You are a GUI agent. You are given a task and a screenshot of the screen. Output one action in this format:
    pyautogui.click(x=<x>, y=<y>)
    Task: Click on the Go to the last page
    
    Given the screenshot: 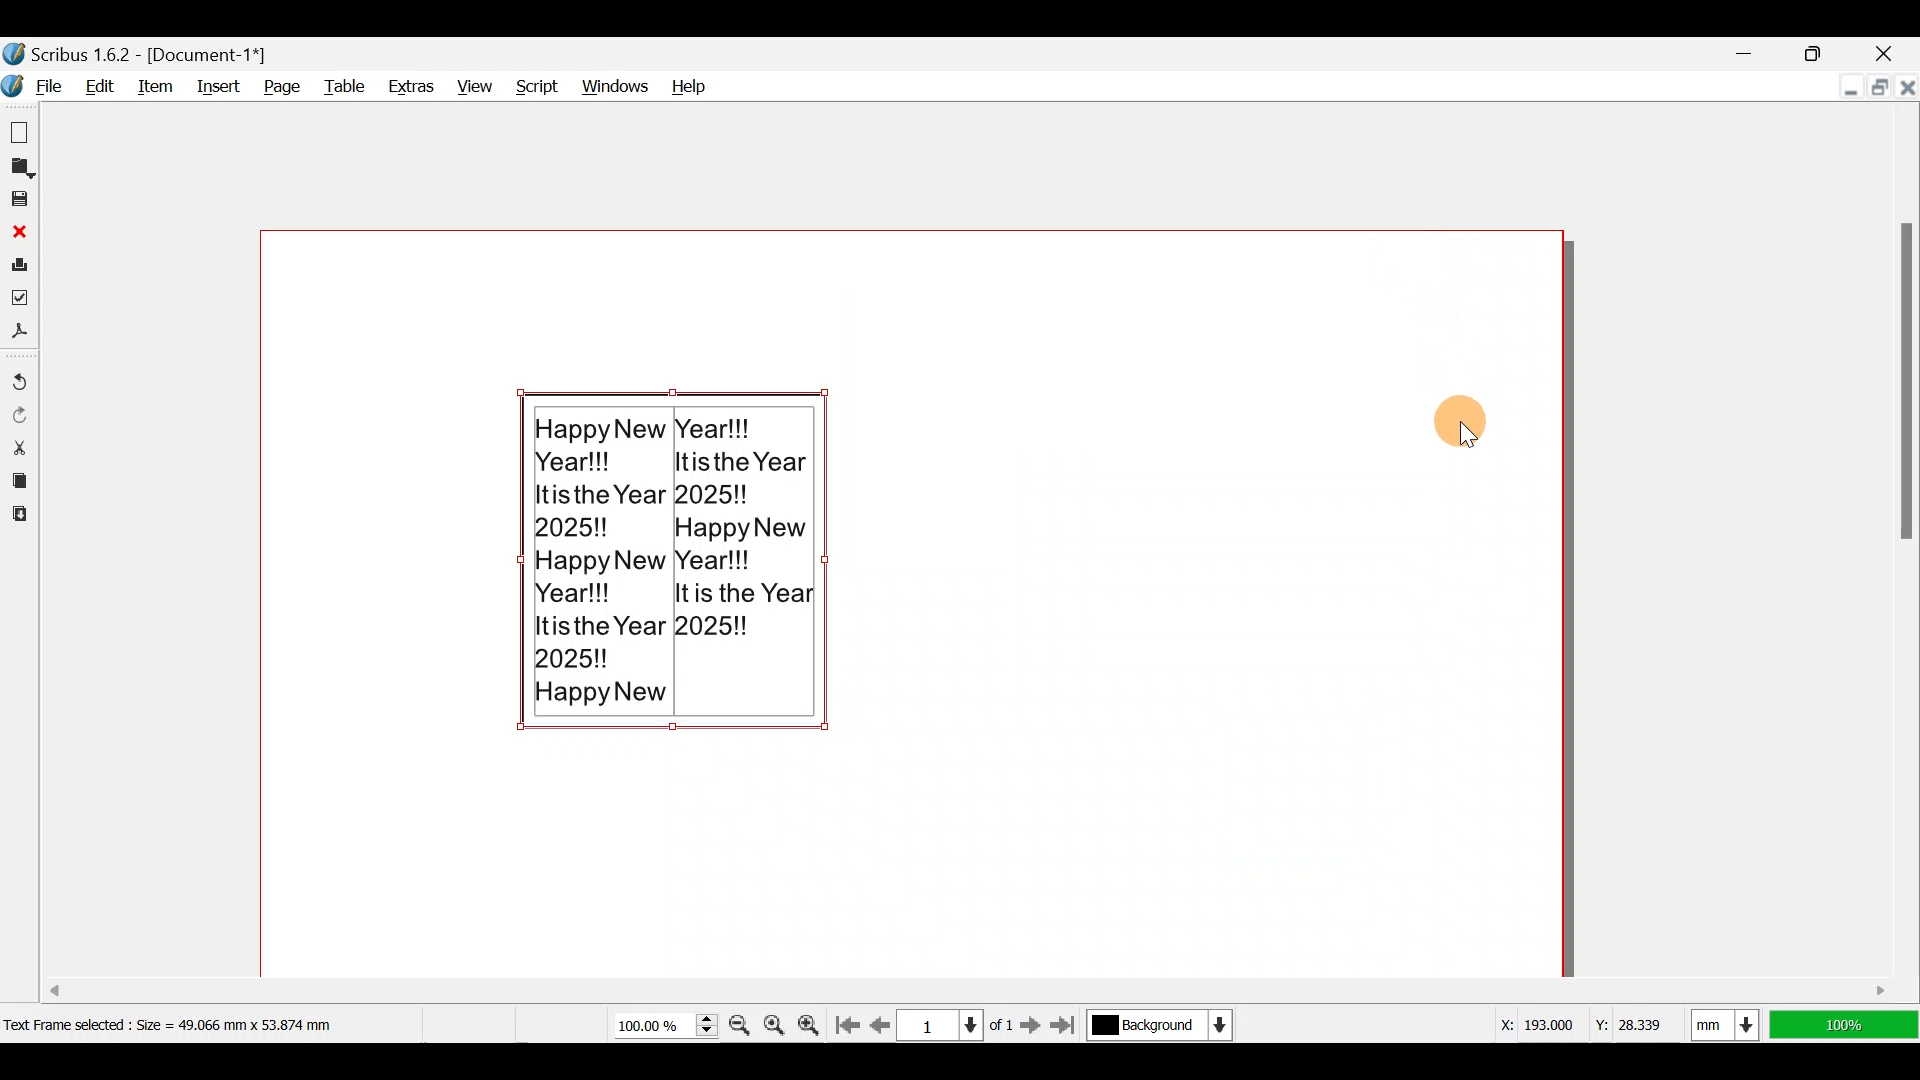 What is the action you would take?
    pyautogui.click(x=1067, y=1024)
    